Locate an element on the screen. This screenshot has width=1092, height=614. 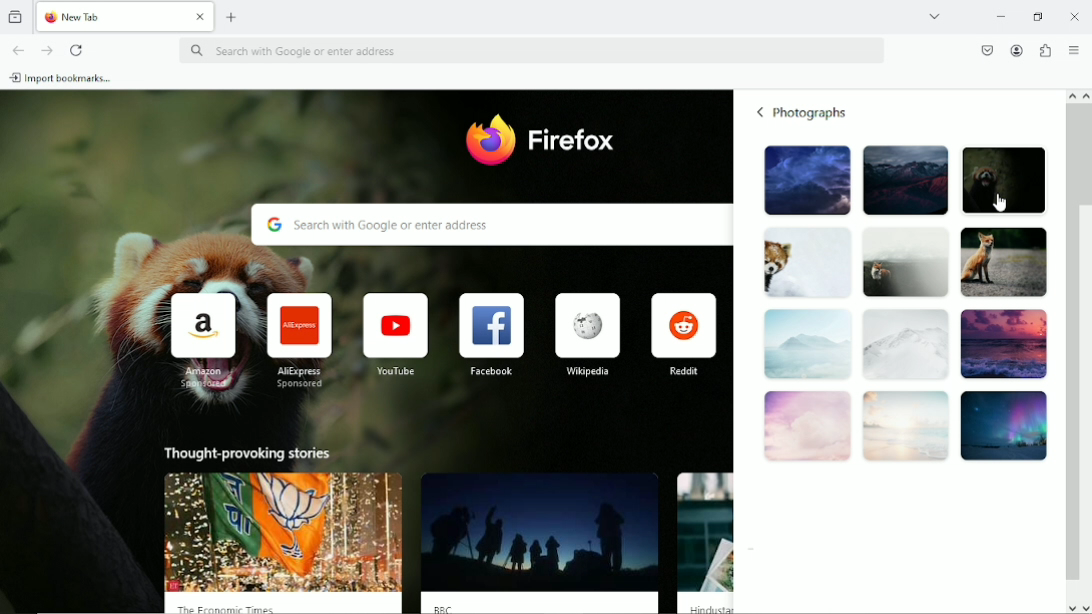
AliExpress sponsored is located at coordinates (296, 340).